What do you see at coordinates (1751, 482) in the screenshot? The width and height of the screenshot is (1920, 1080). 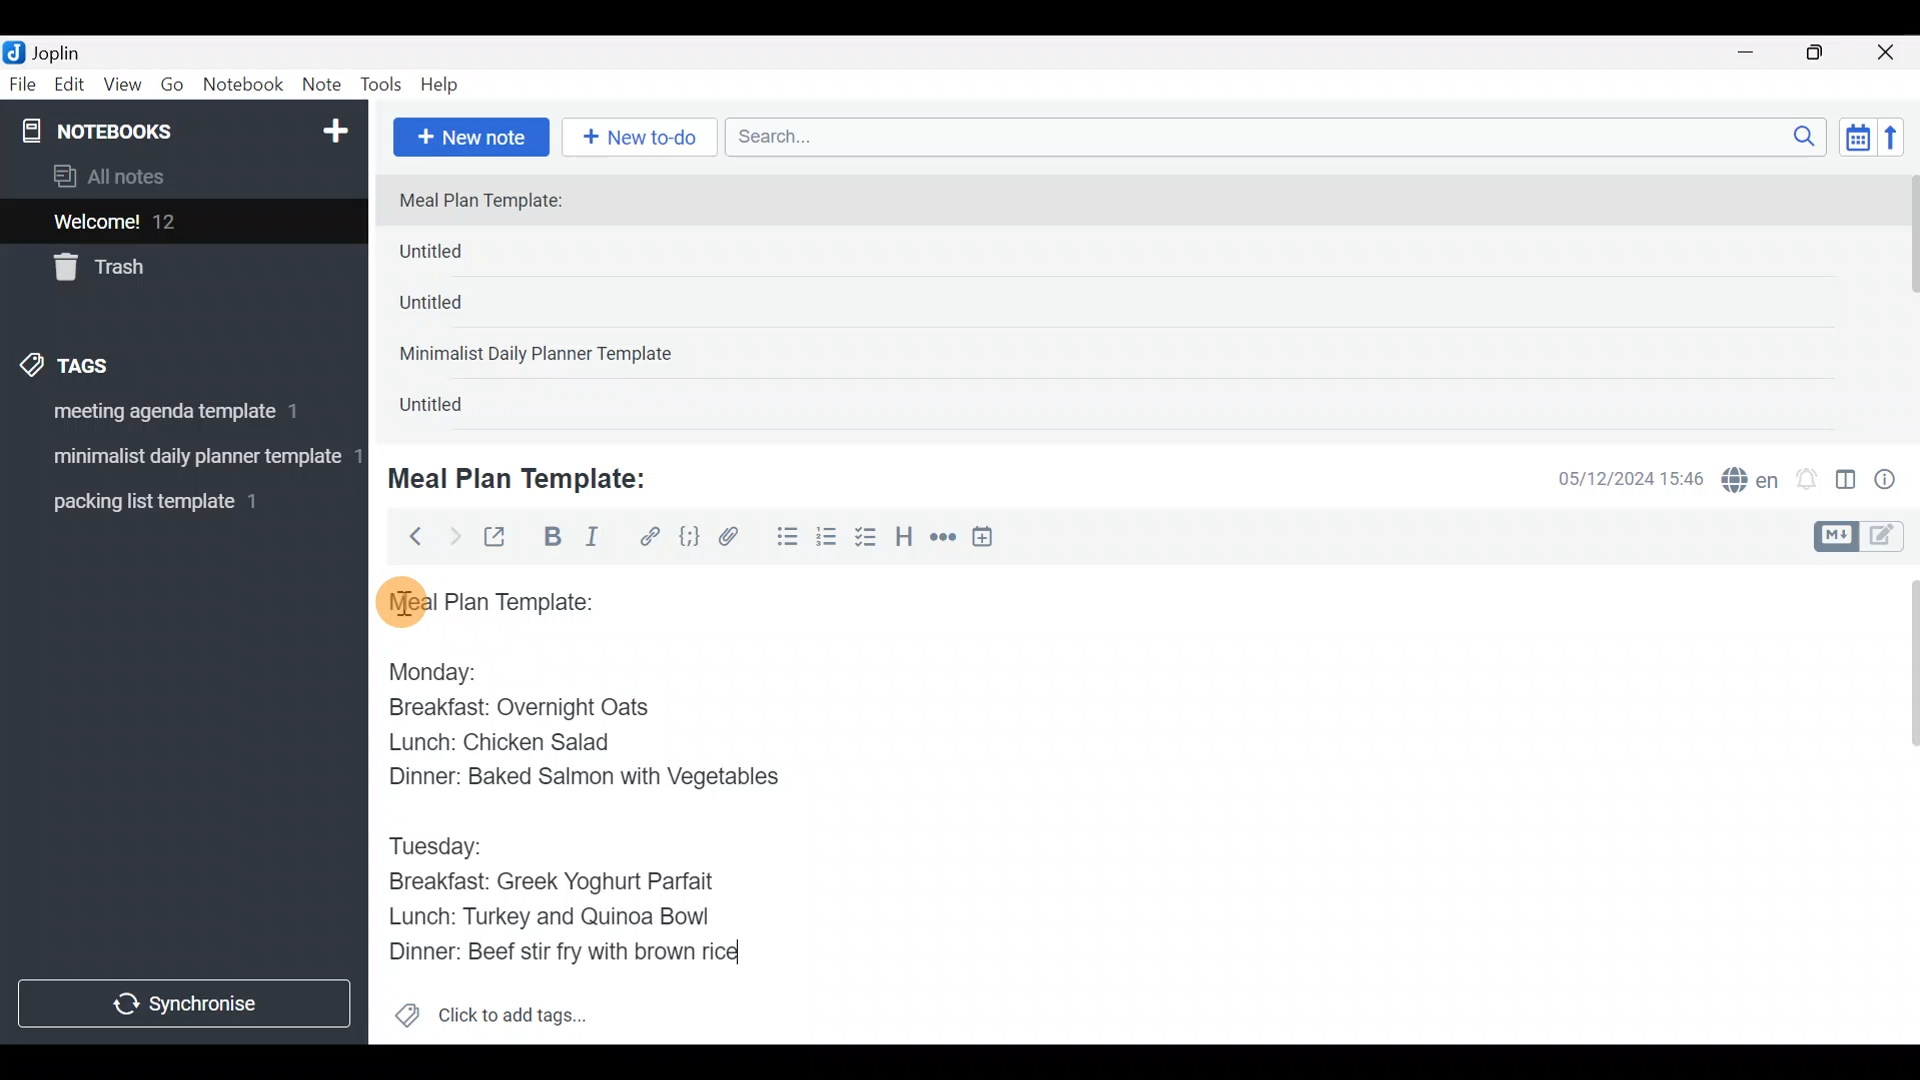 I see `Spelling` at bounding box center [1751, 482].